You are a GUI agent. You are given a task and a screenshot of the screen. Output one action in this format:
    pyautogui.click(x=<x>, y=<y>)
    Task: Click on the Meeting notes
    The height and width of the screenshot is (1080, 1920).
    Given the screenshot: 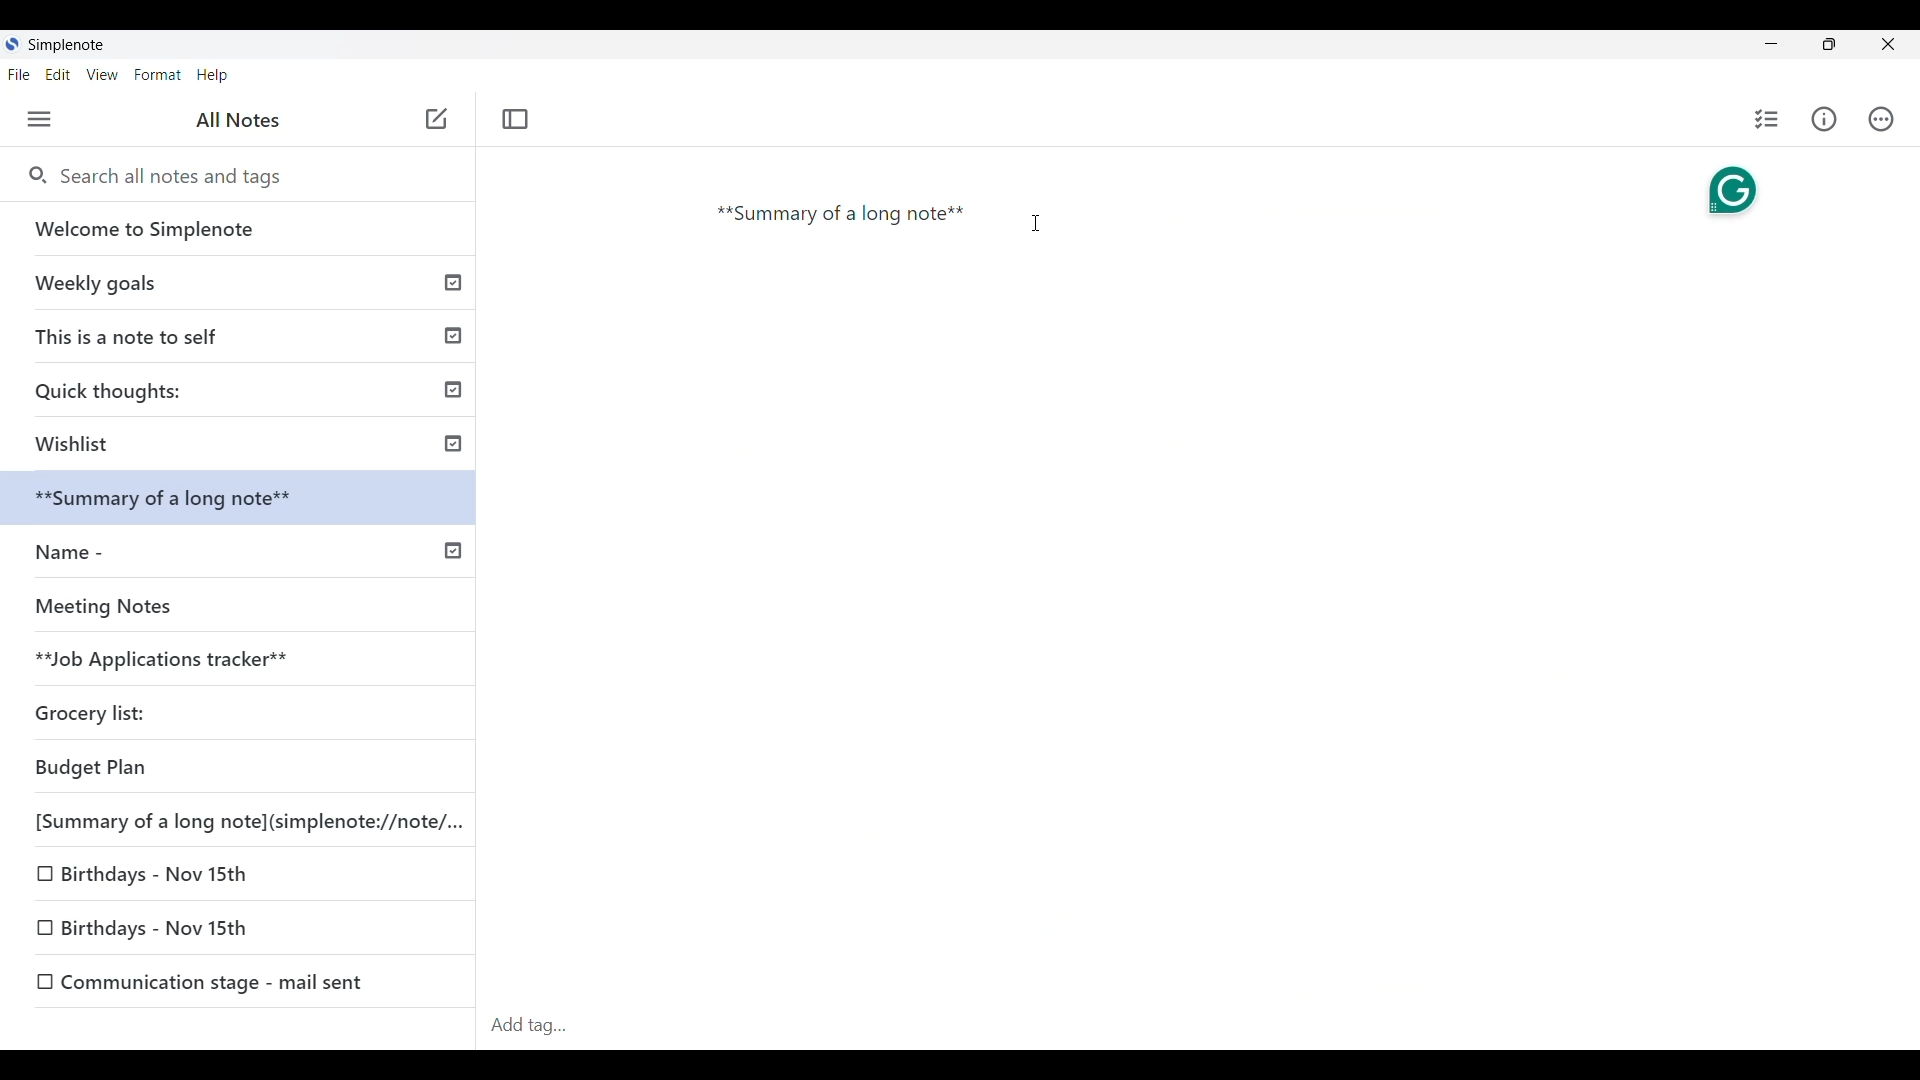 What is the action you would take?
    pyautogui.click(x=203, y=606)
    